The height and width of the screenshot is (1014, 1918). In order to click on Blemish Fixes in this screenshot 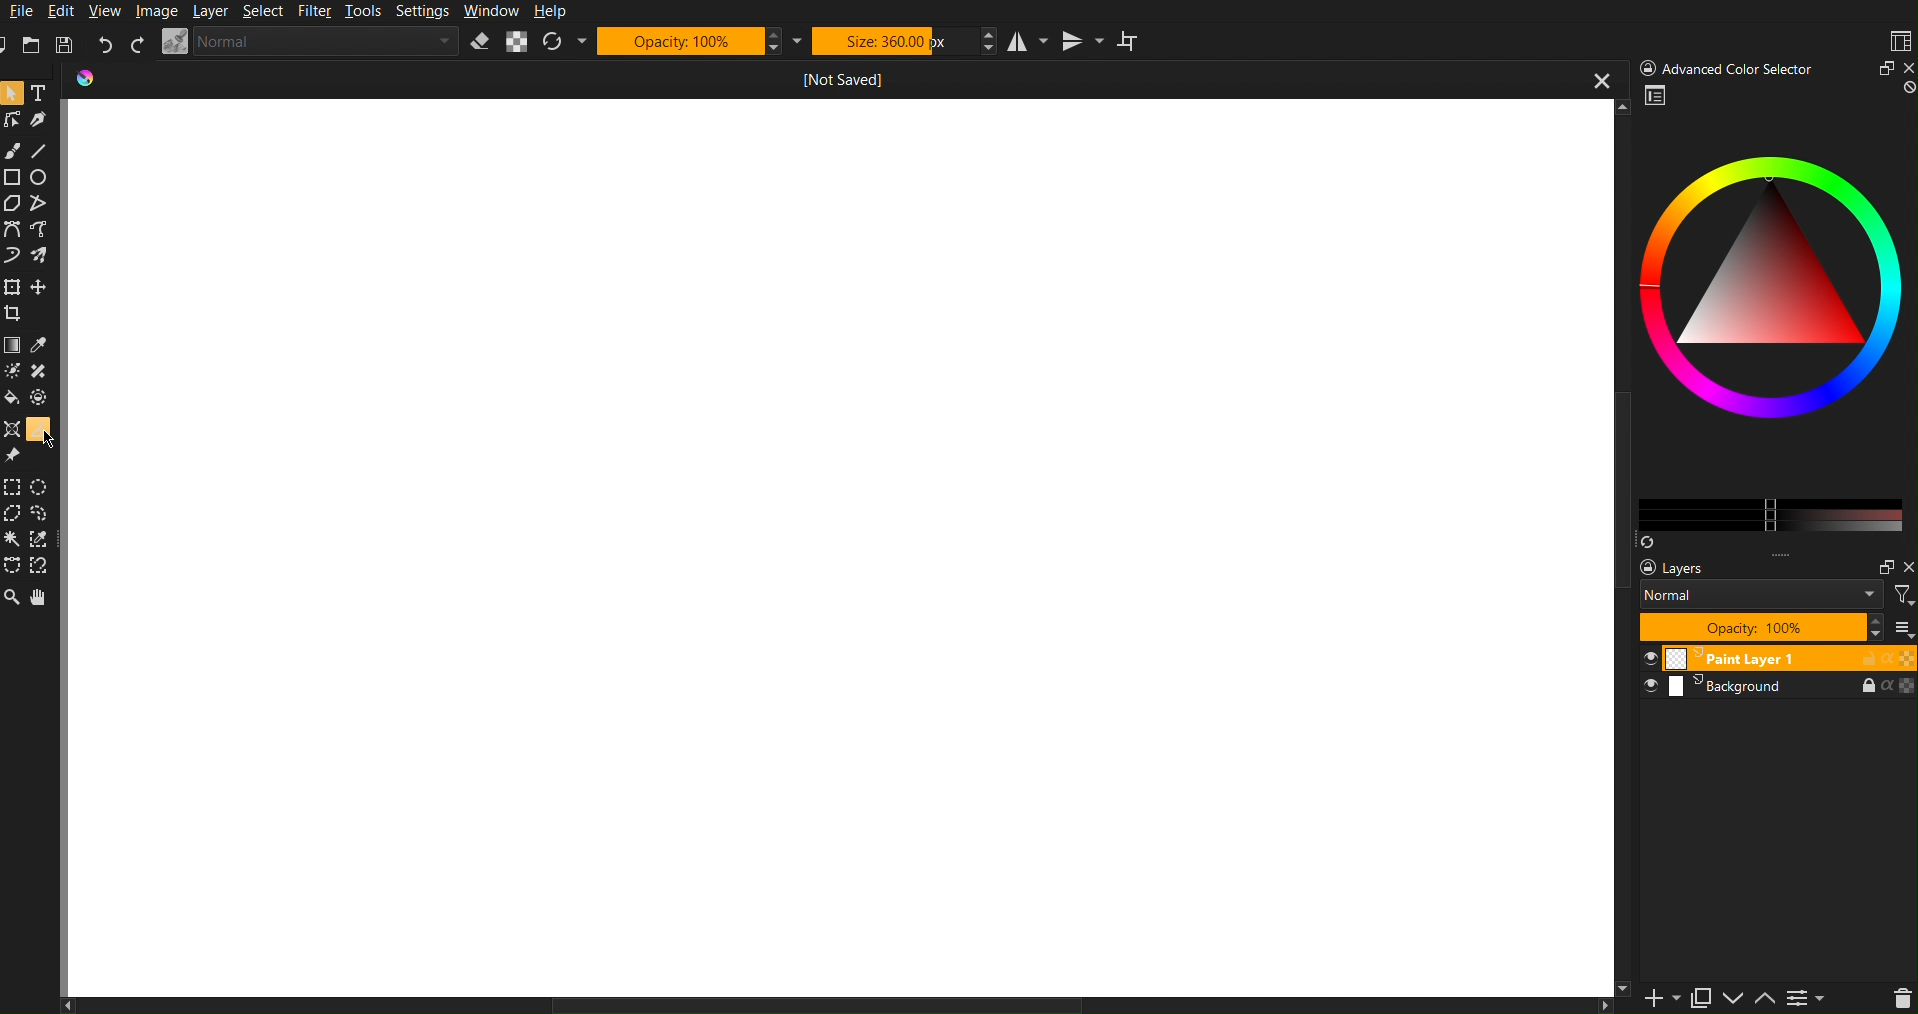, I will do `click(42, 373)`.